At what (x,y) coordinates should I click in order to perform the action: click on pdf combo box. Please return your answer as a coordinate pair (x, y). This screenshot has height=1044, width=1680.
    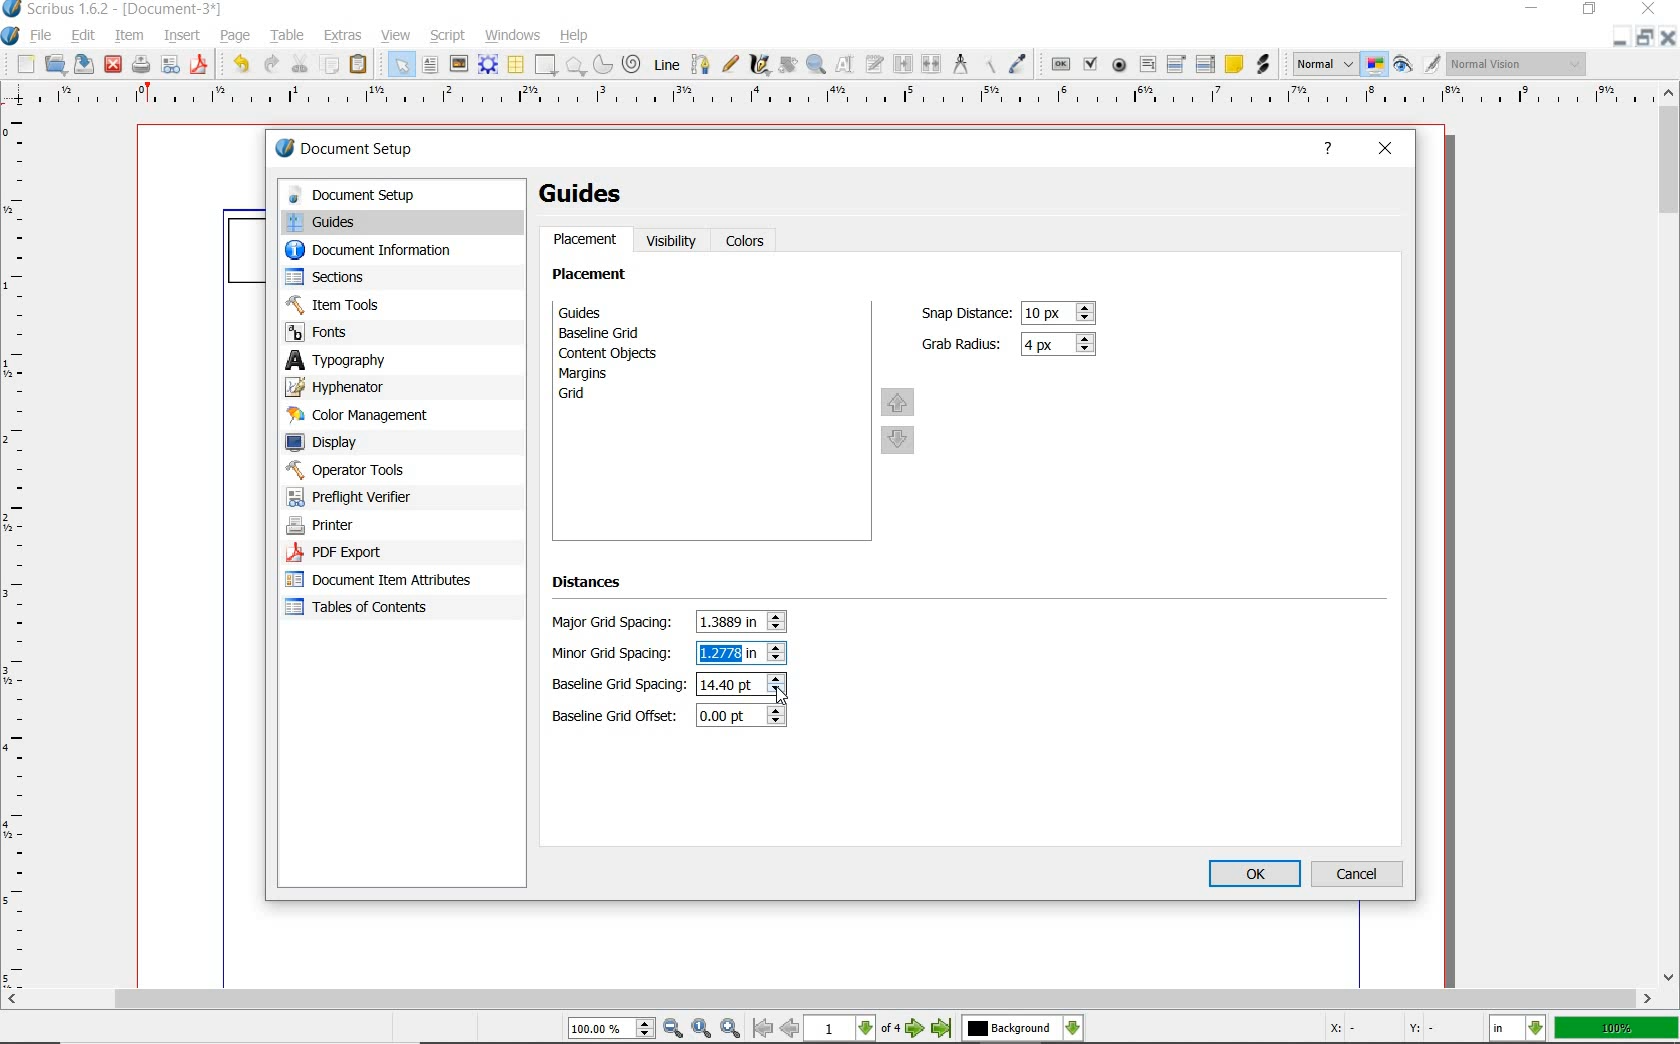
    Looking at the image, I should click on (1176, 63).